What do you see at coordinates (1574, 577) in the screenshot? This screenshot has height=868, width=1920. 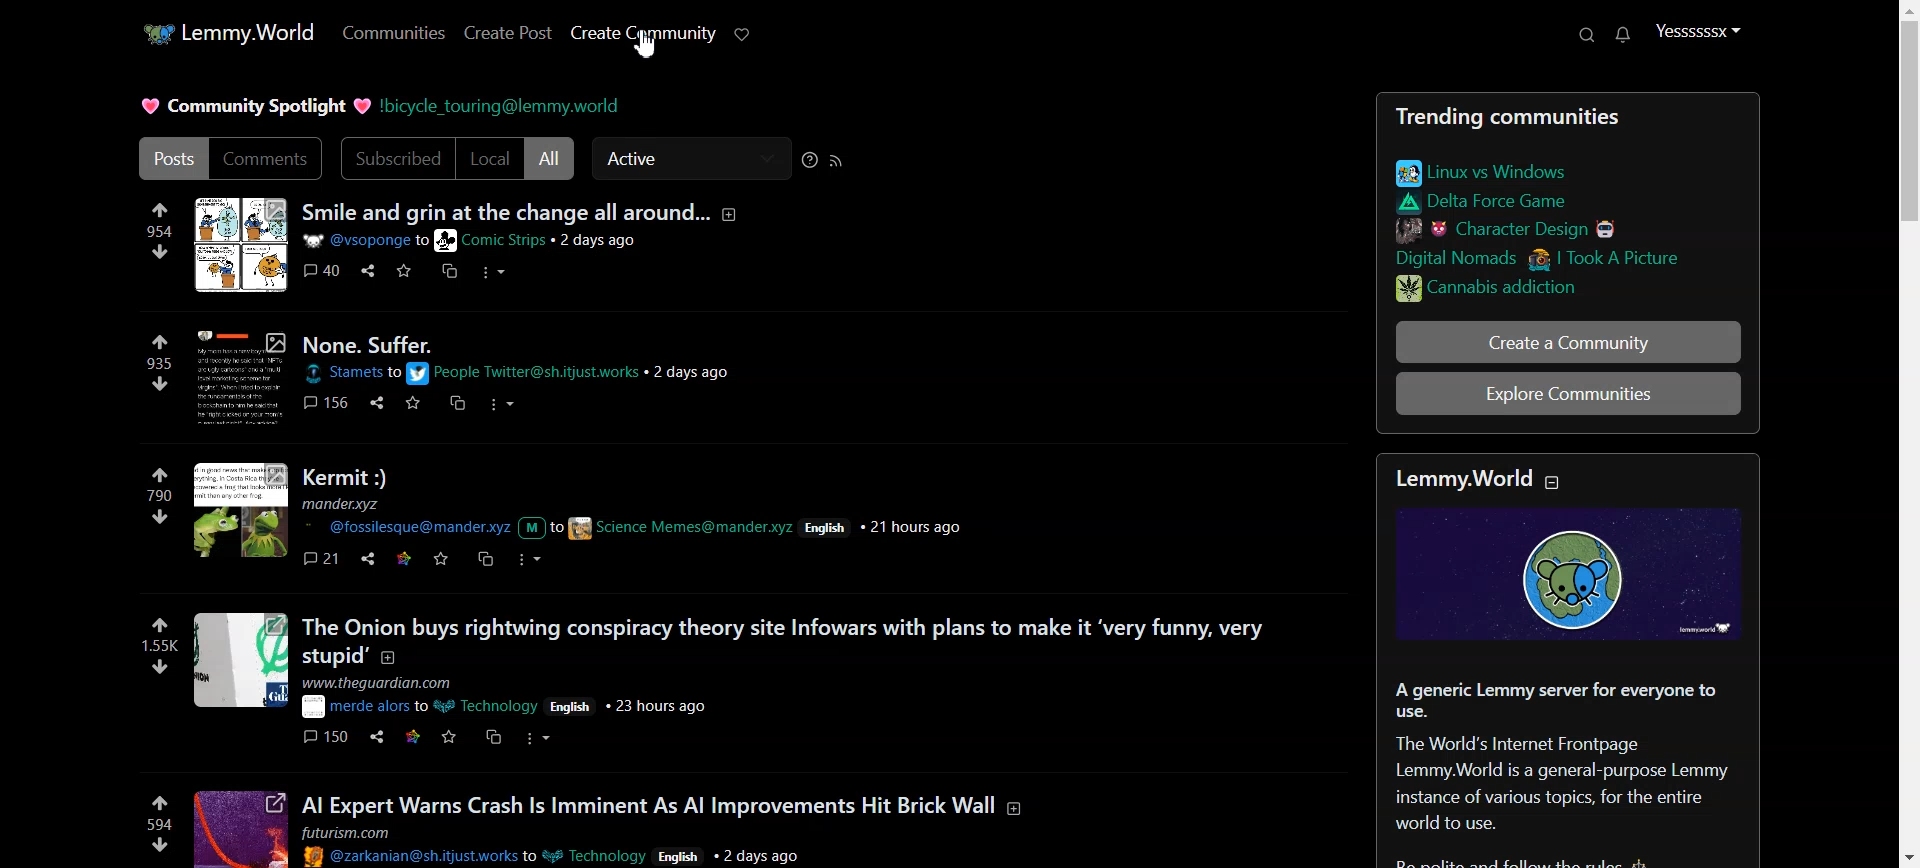 I see `image` at bounding box center [1574, 577].